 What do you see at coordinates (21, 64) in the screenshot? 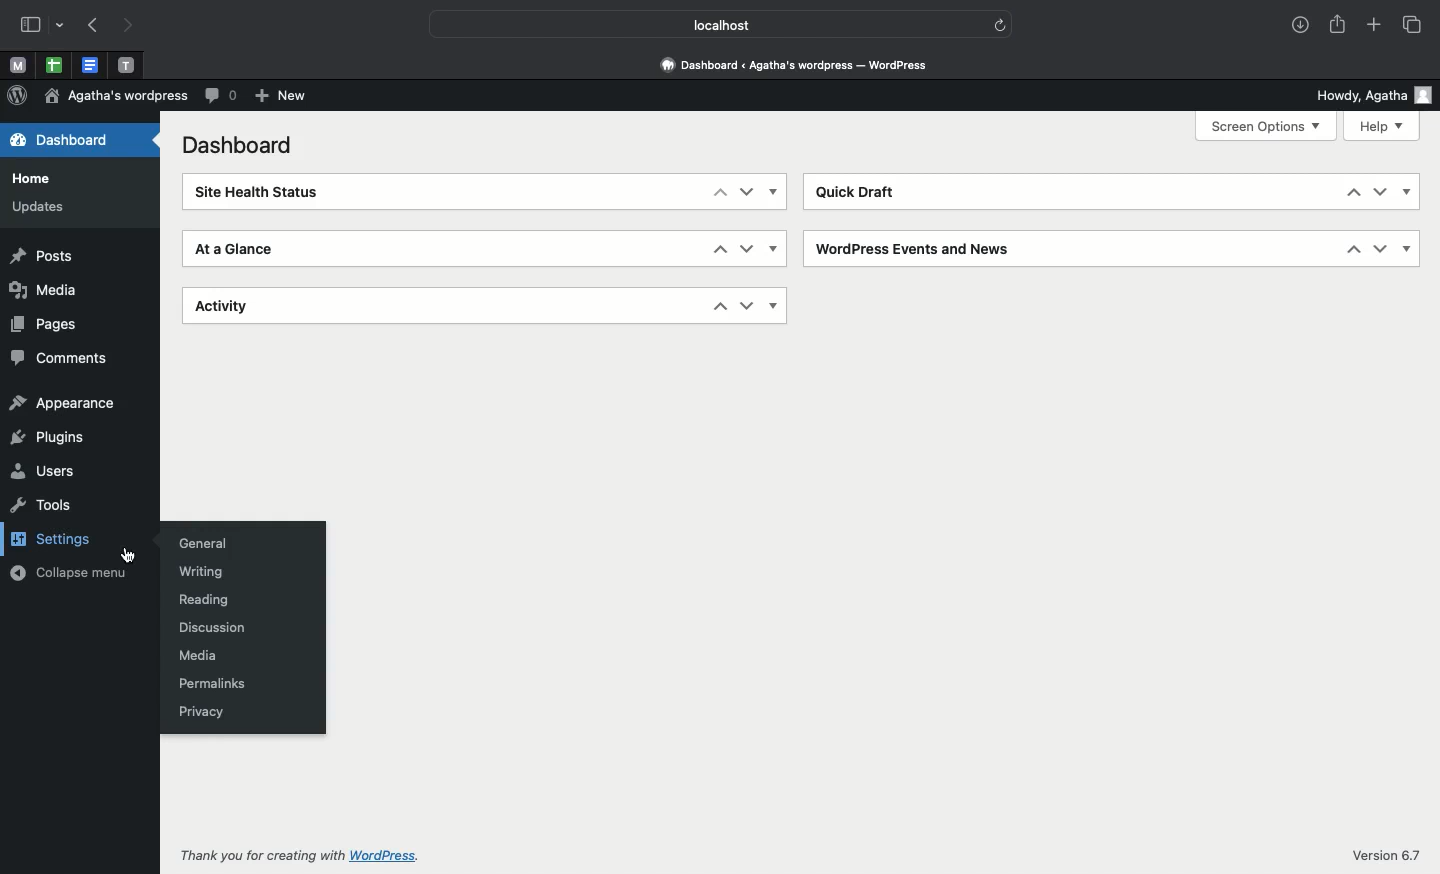
I see `Pinned tabs` at bounding box center [21, 64].